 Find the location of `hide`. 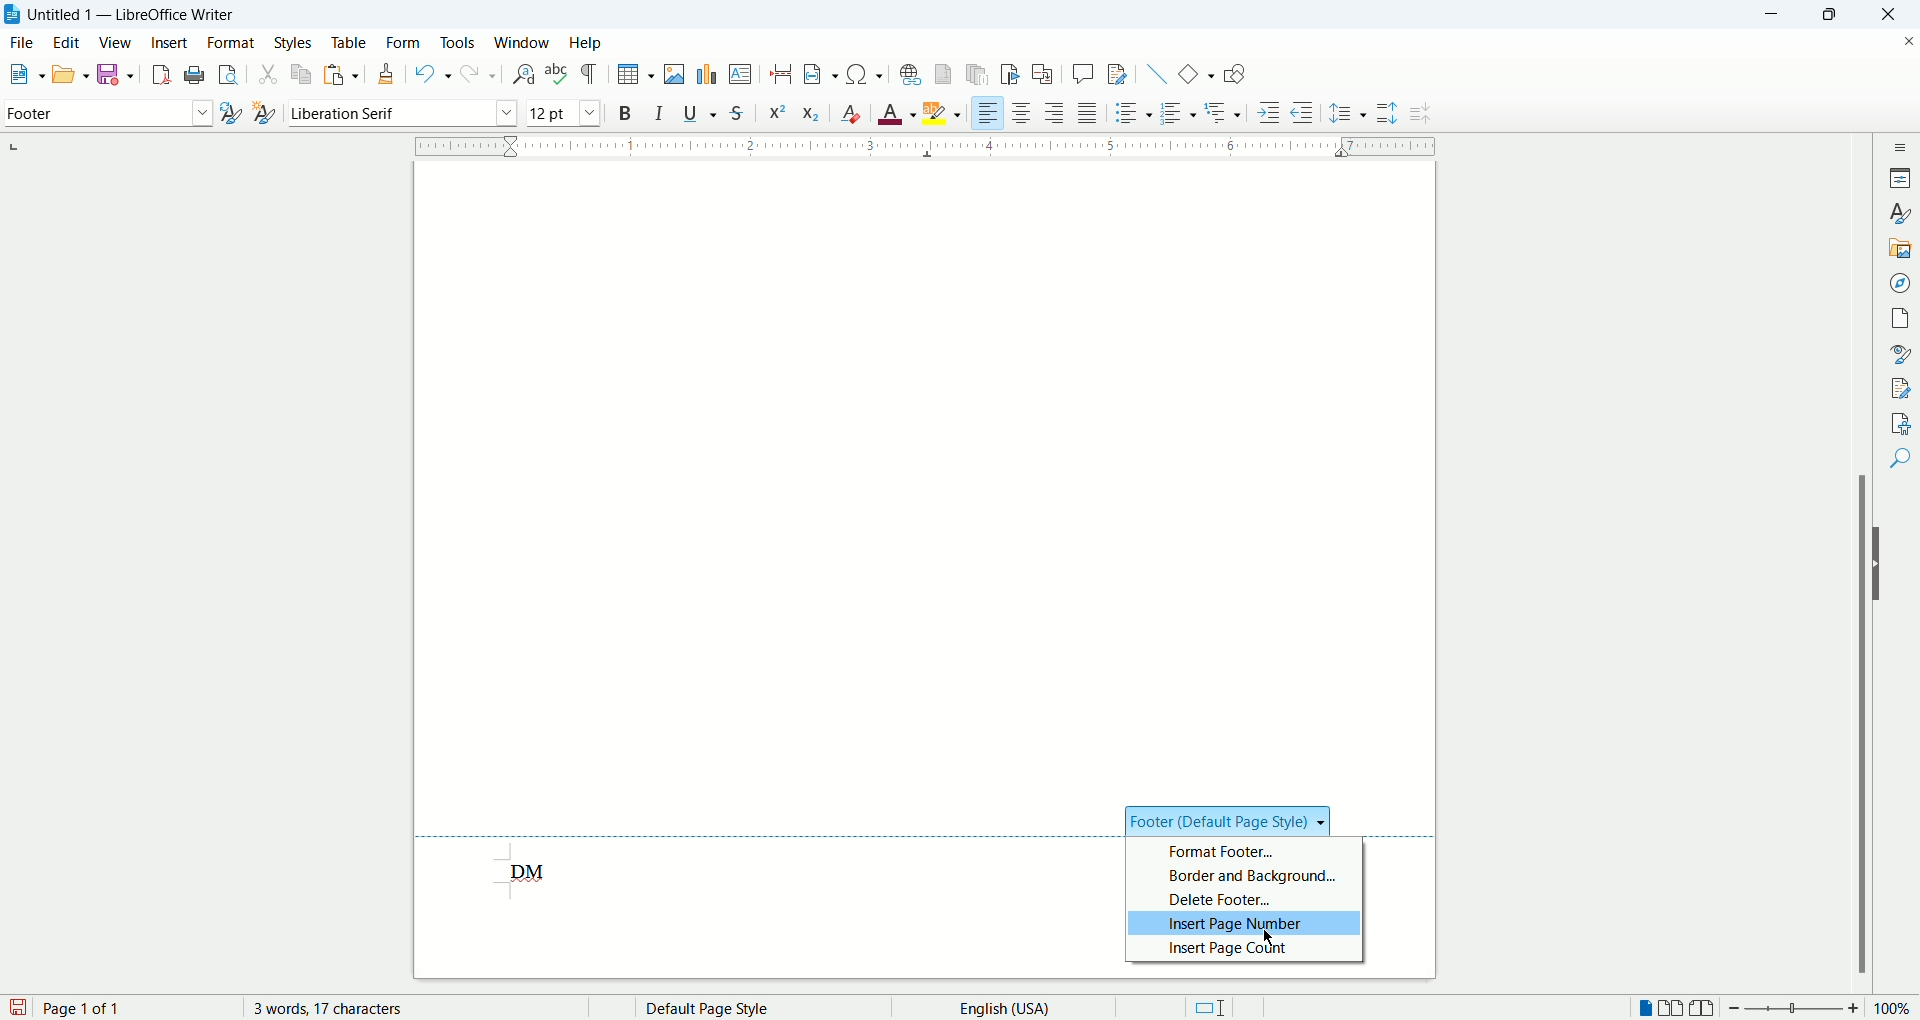

hide is located at coordinates (1882, 564).